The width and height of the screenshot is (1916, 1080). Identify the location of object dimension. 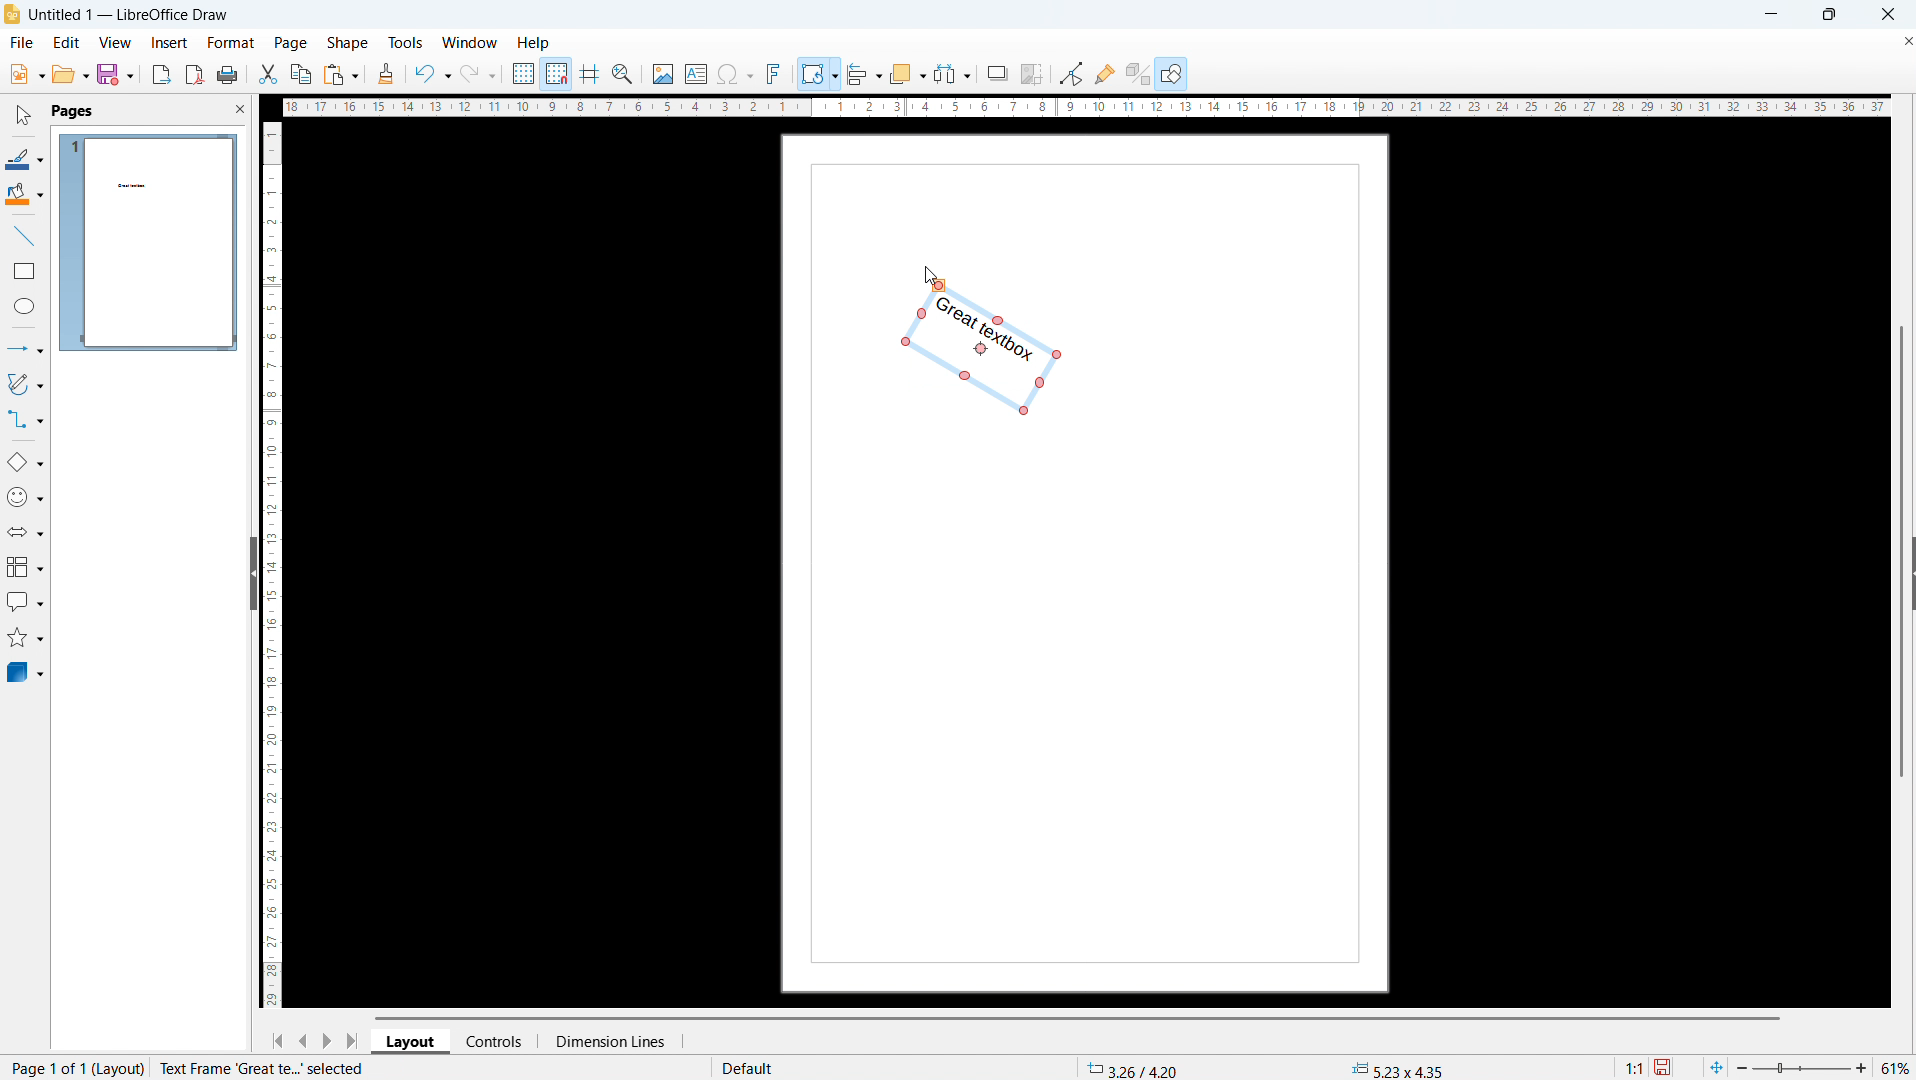
(1399, 1068).